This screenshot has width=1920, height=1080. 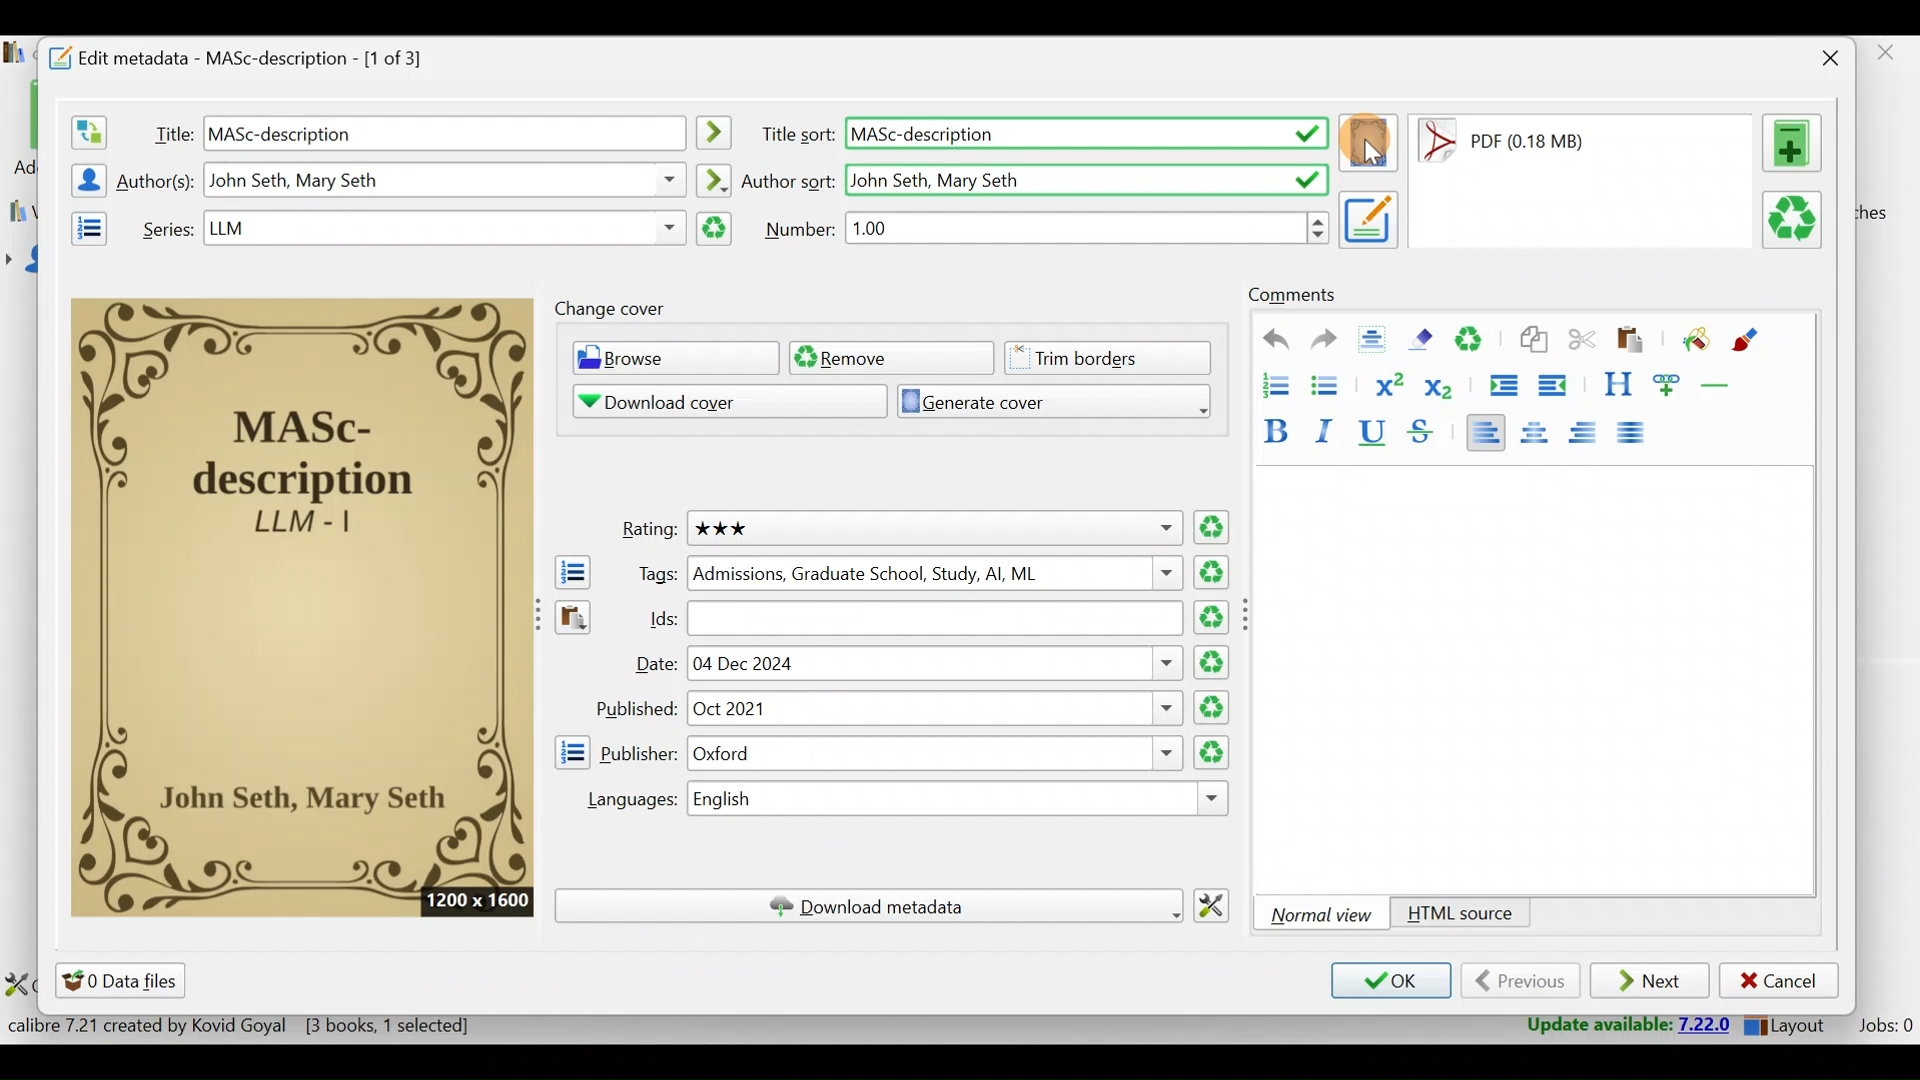 What do you see at coordinates (444, 132) in the screenshot?
I see `` at bounding box center [444, 132].